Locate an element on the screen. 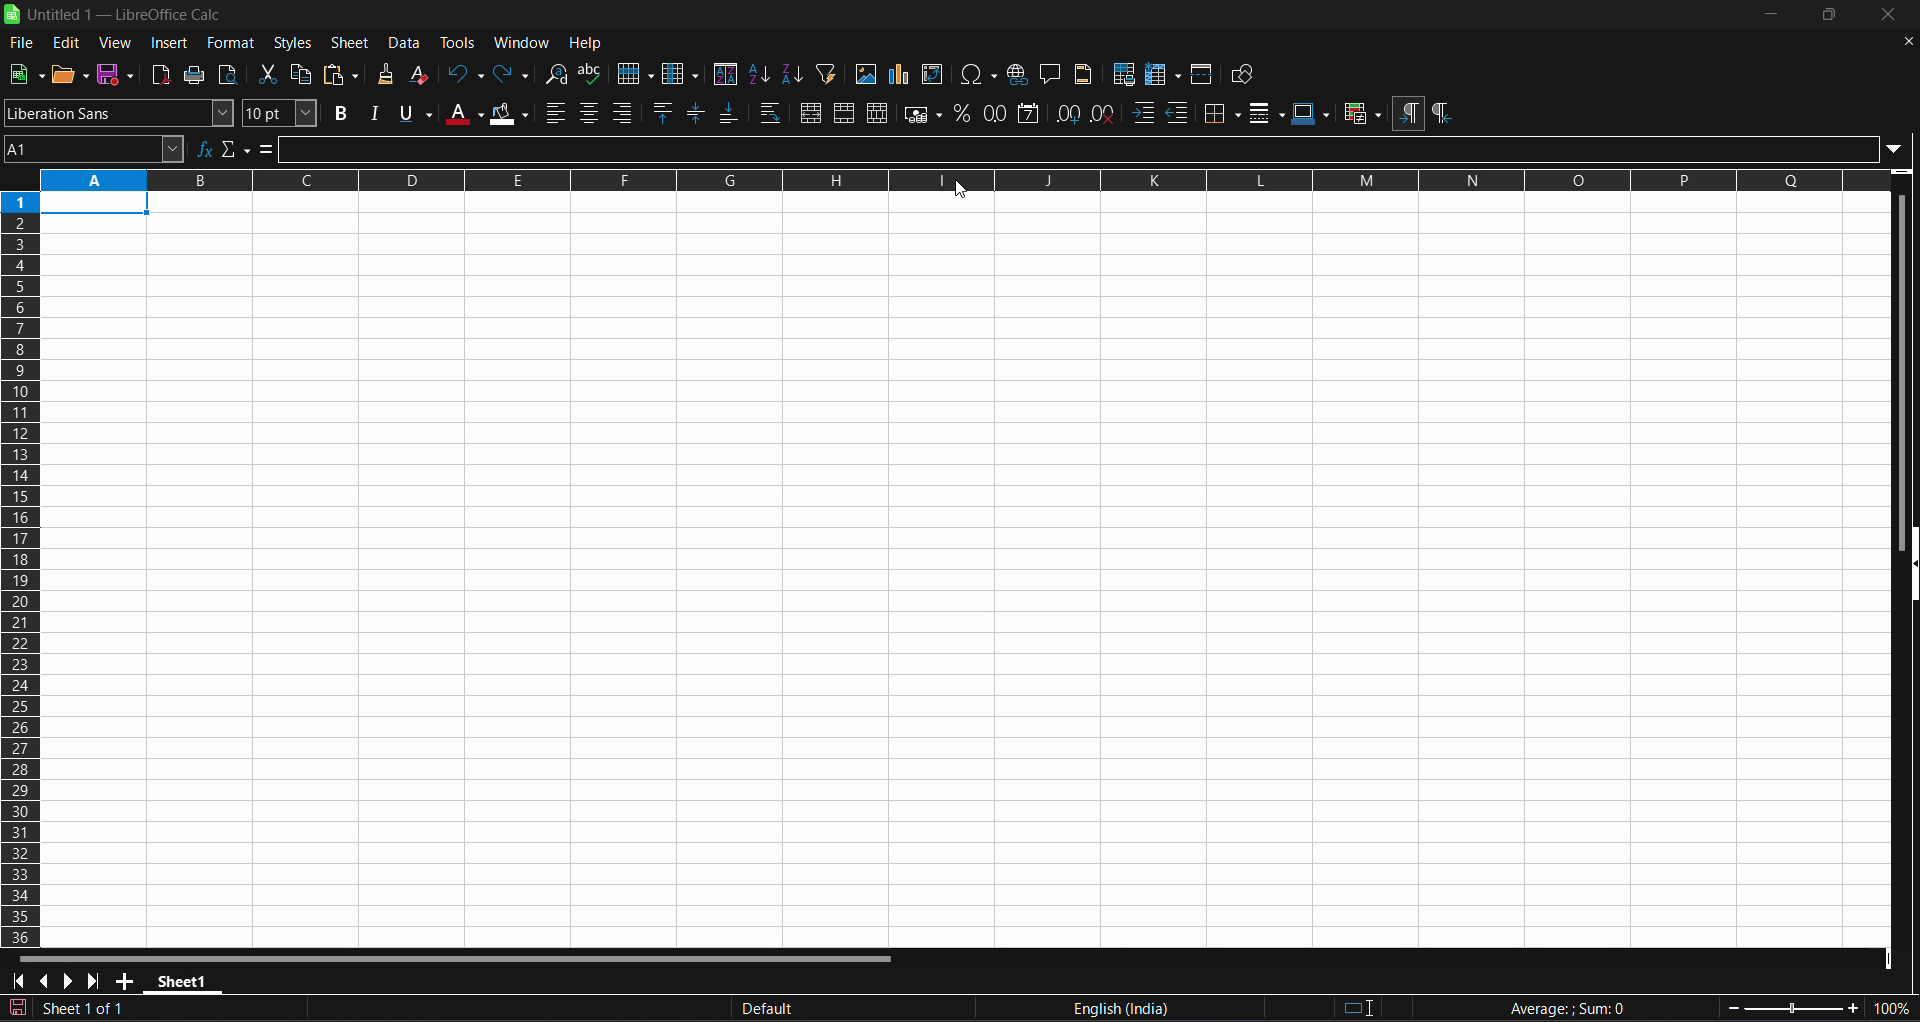 The width and height of the screenshot is (1920, 1022). cut is located at coordinates (267, 73).